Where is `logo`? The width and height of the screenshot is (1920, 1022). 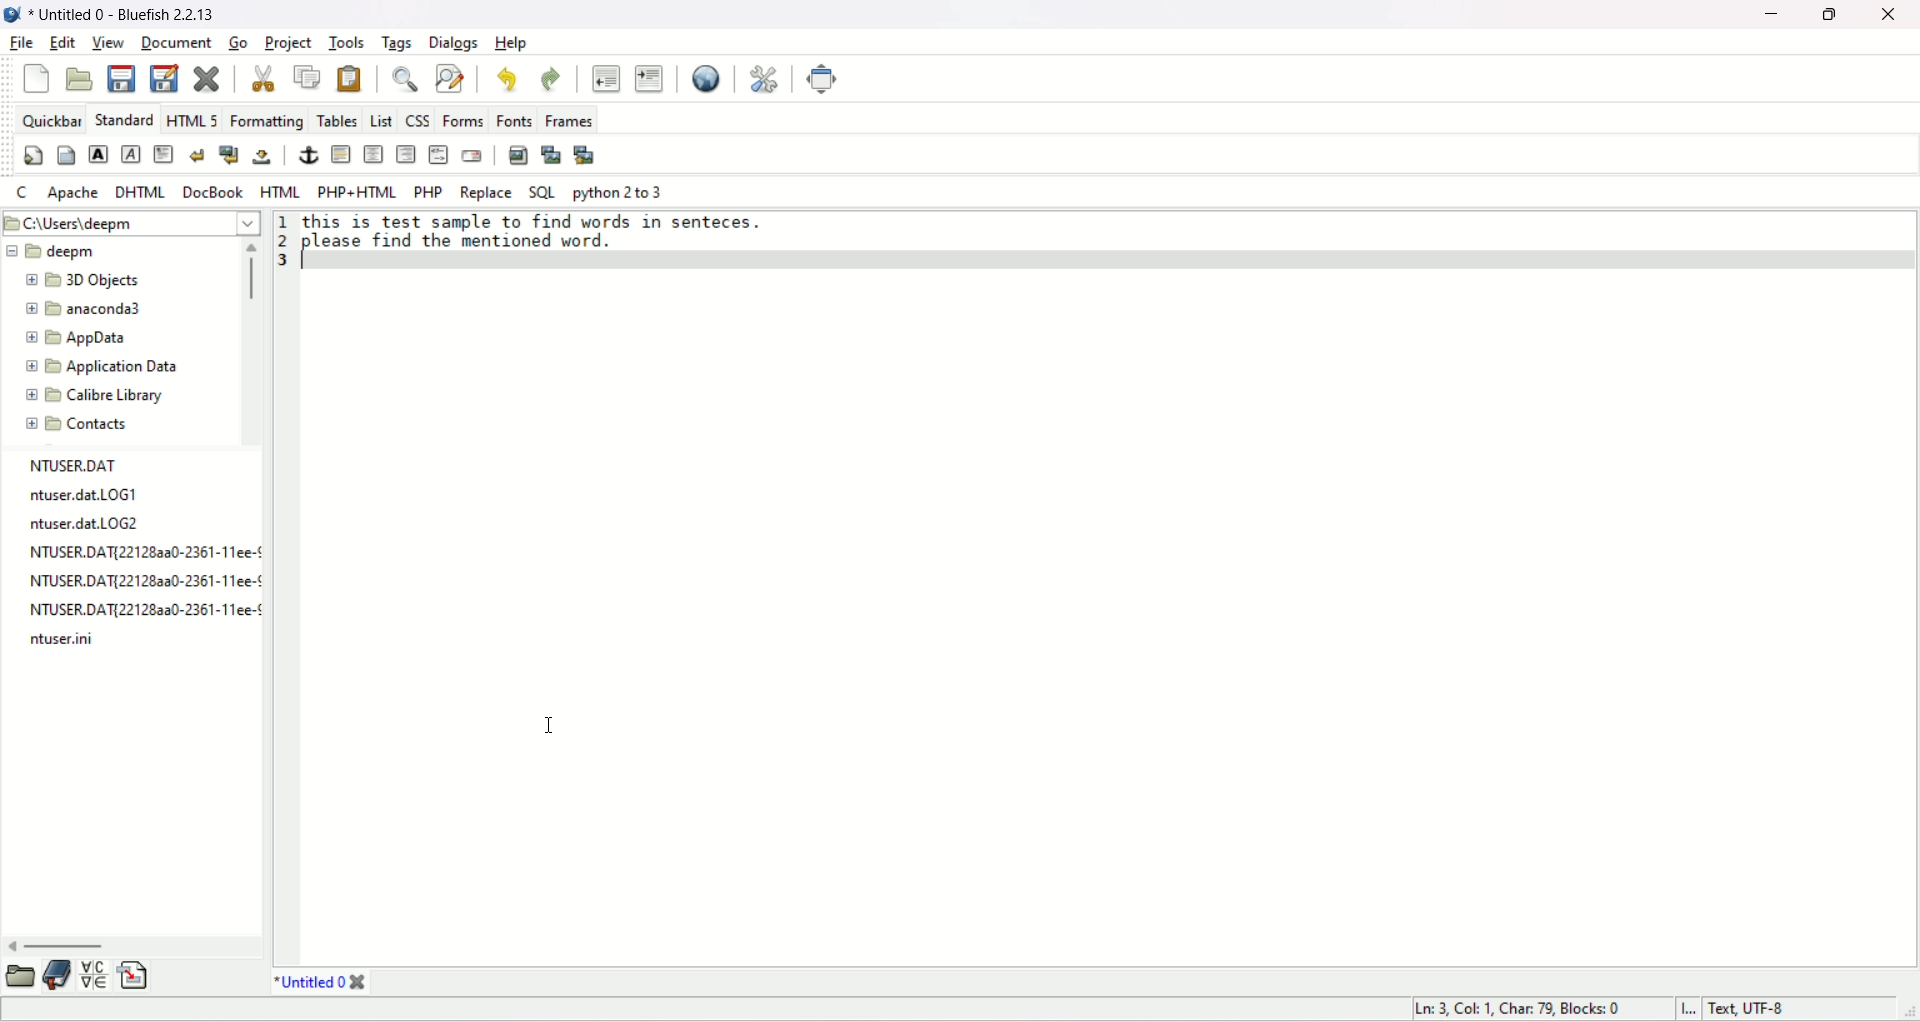
logo is located at coordinates (12, 15).